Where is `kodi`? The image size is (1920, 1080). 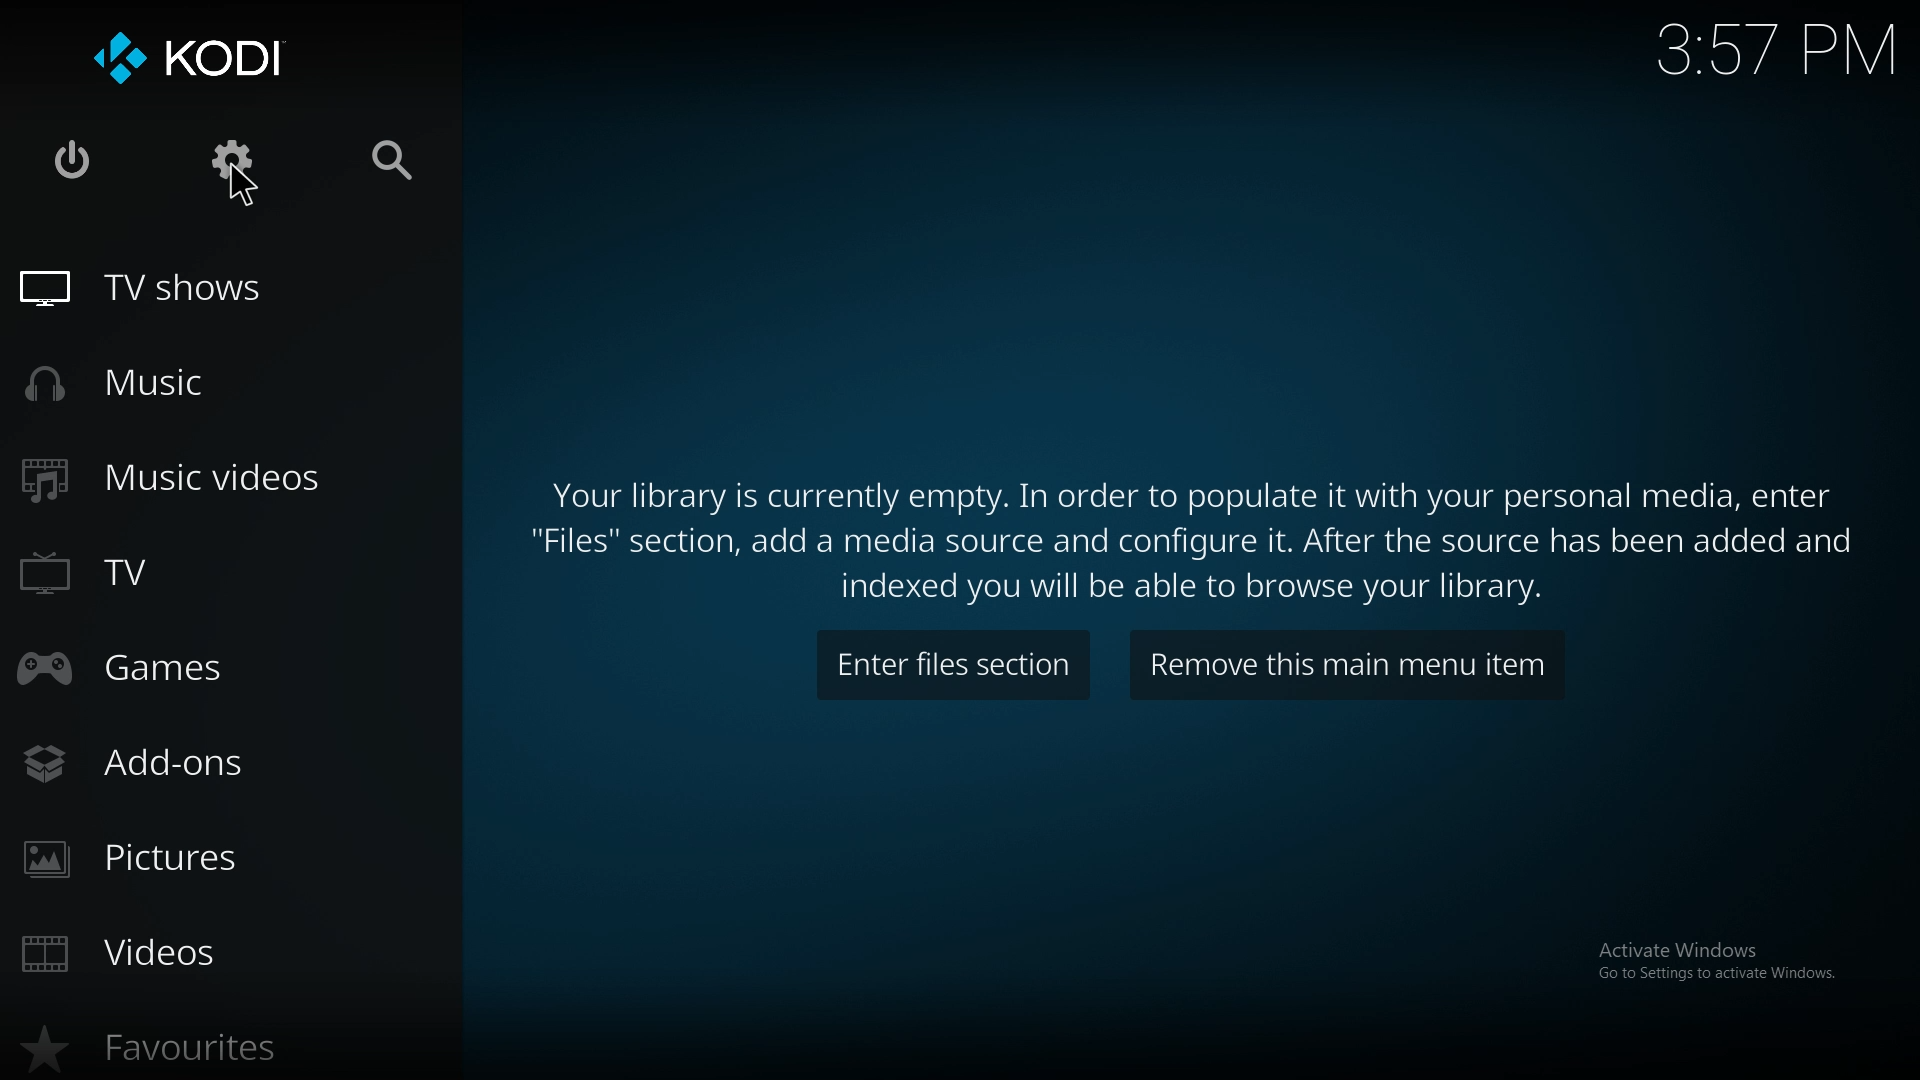
kodi is located at coordinates (199, 55).